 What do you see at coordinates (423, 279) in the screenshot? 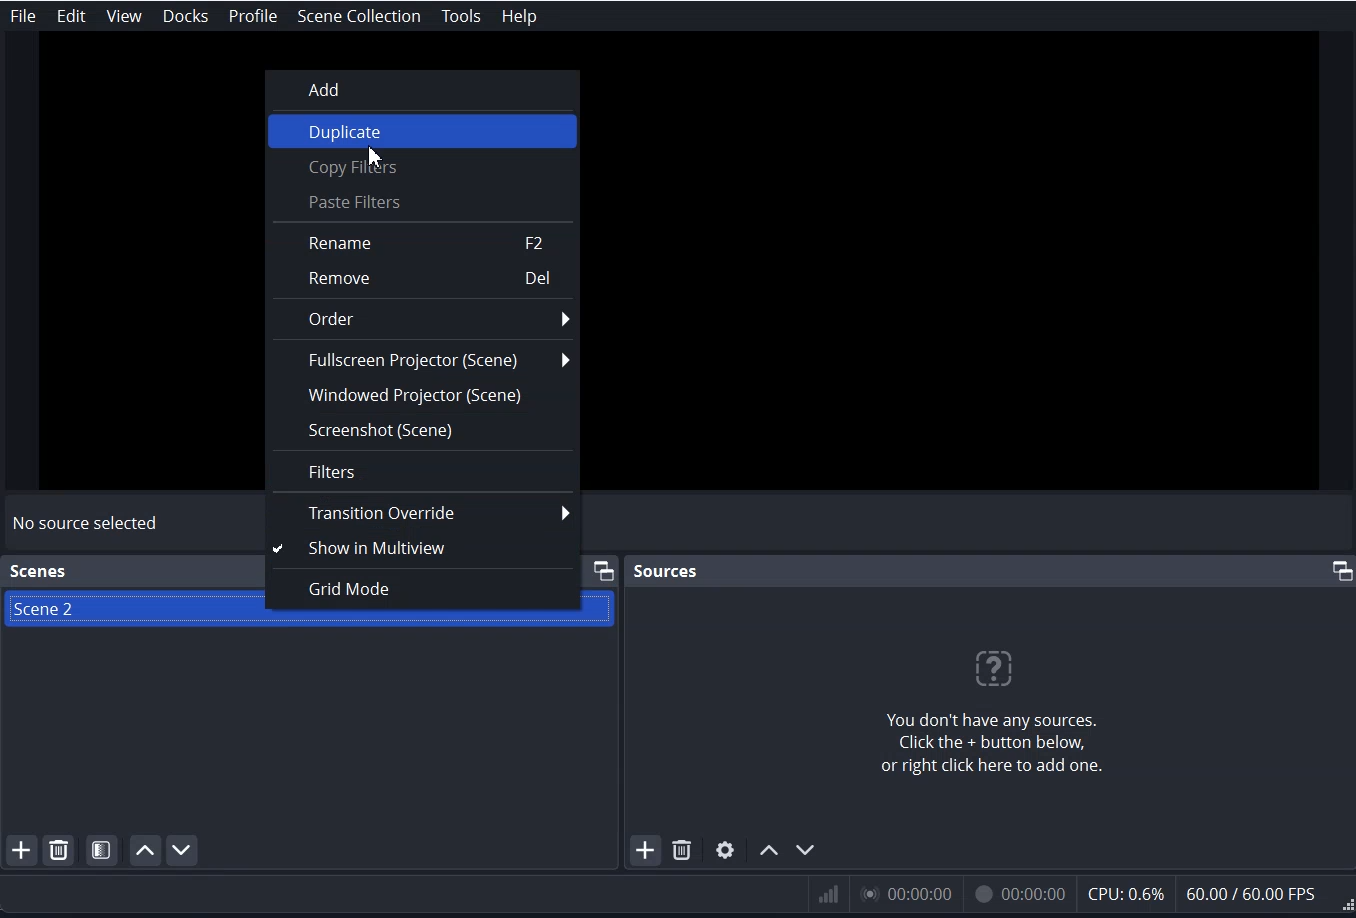
I see `Remove` at bounding box center [423, 279].